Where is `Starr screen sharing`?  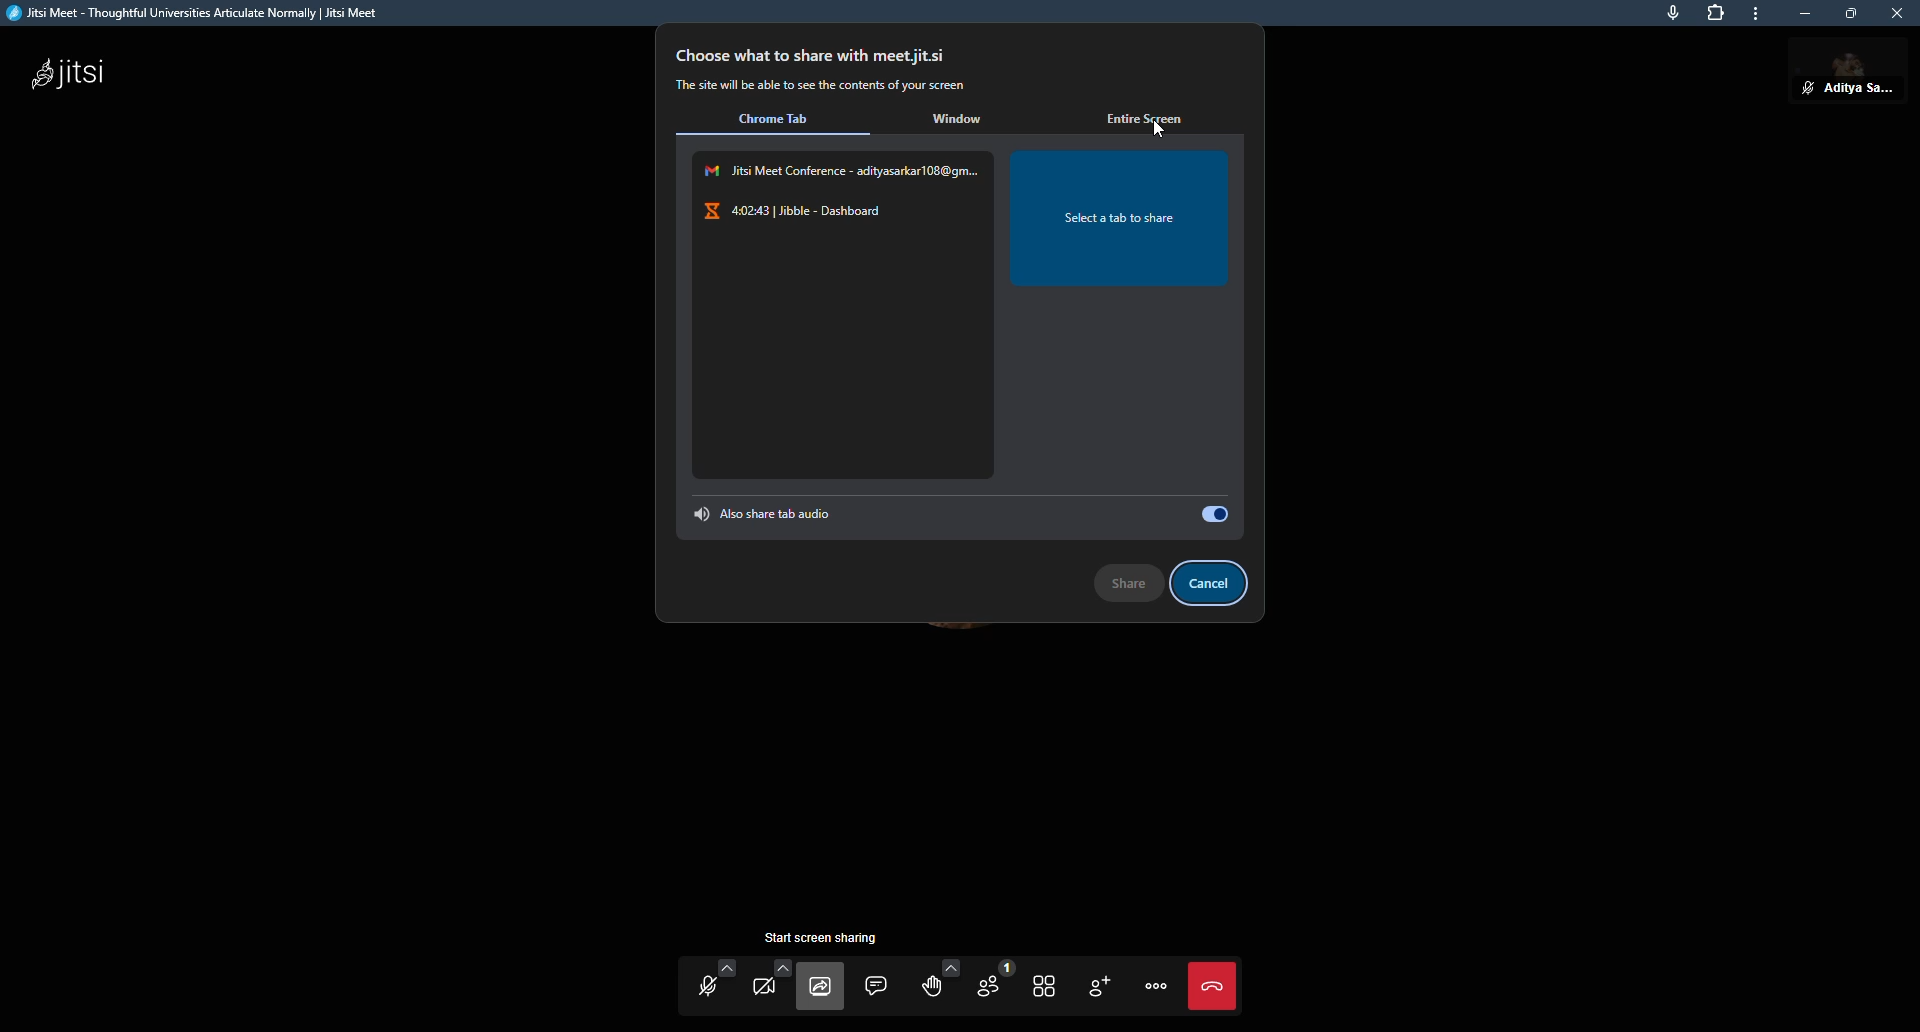
Starr screen sharing is located at coordinates (831, 937).